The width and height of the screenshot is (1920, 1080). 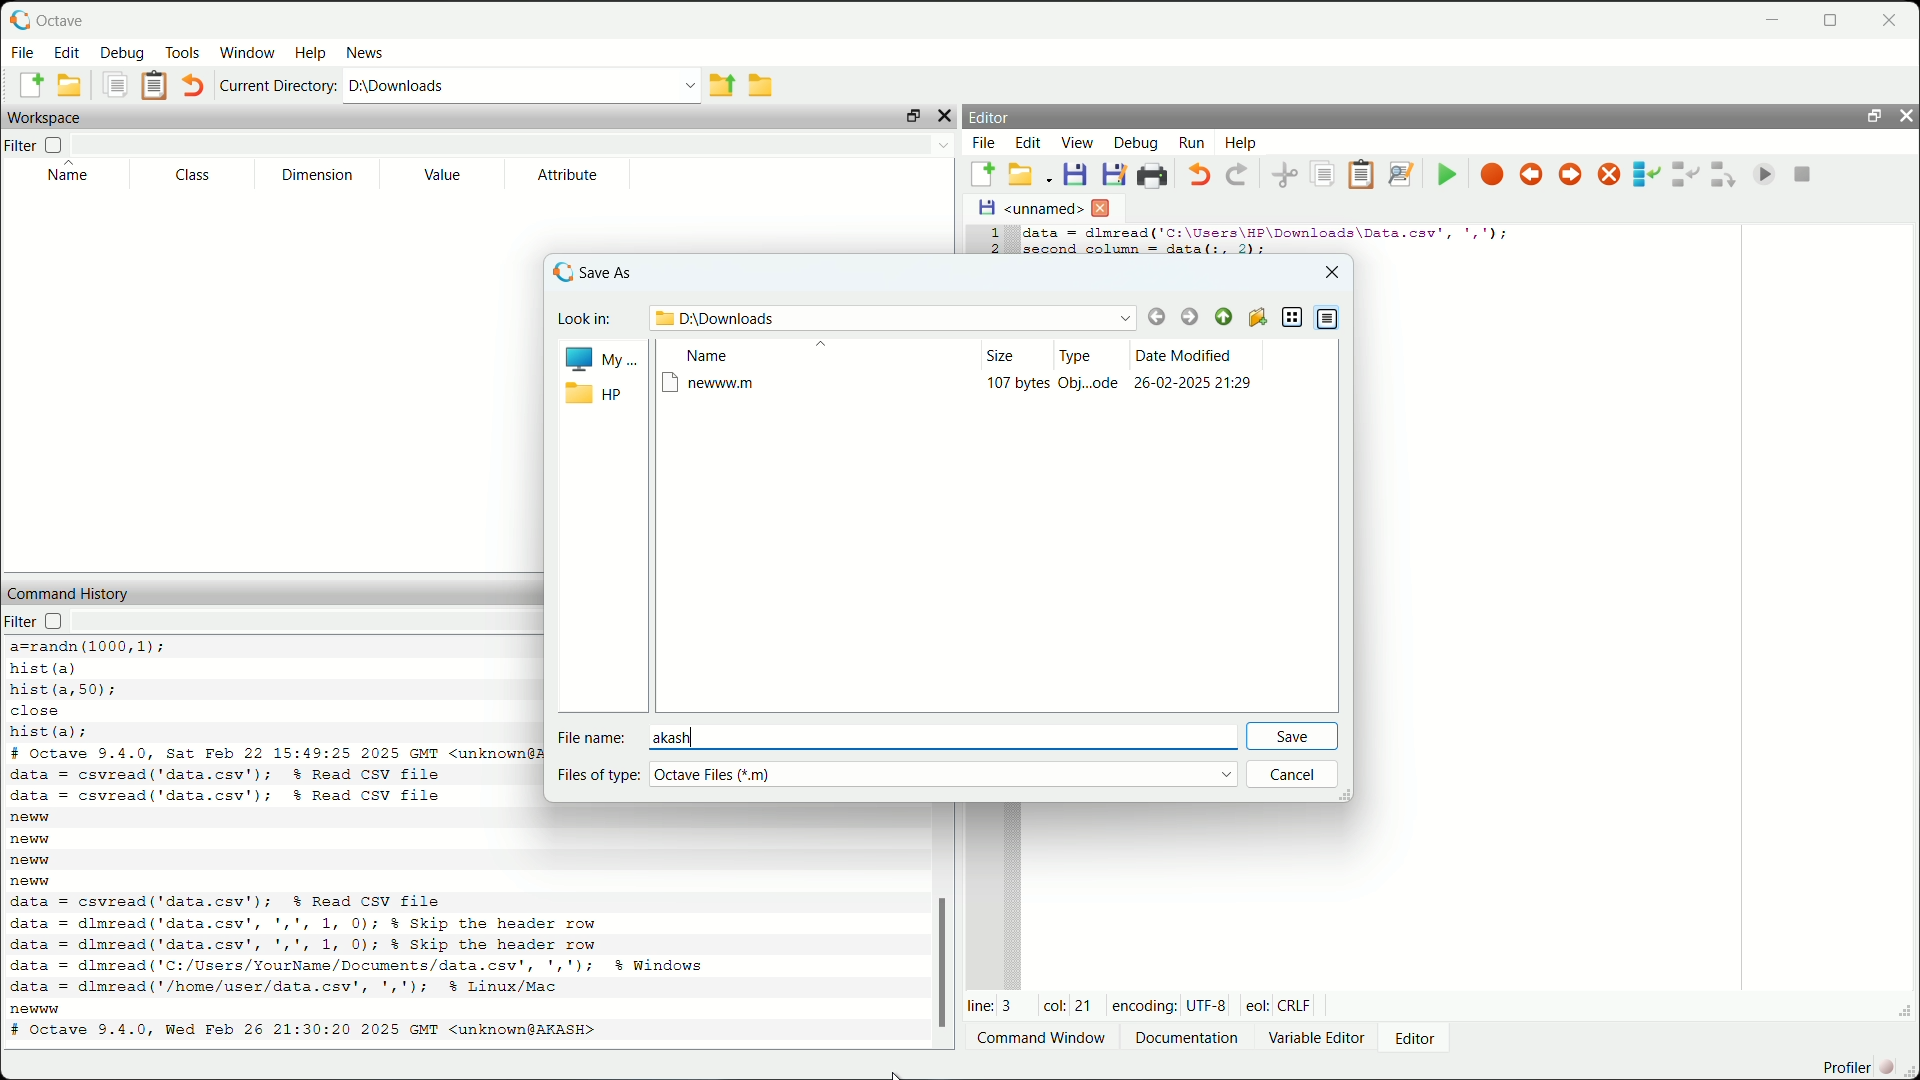 I want to click on toggle breakpoint, so click(x=1492, y=177).